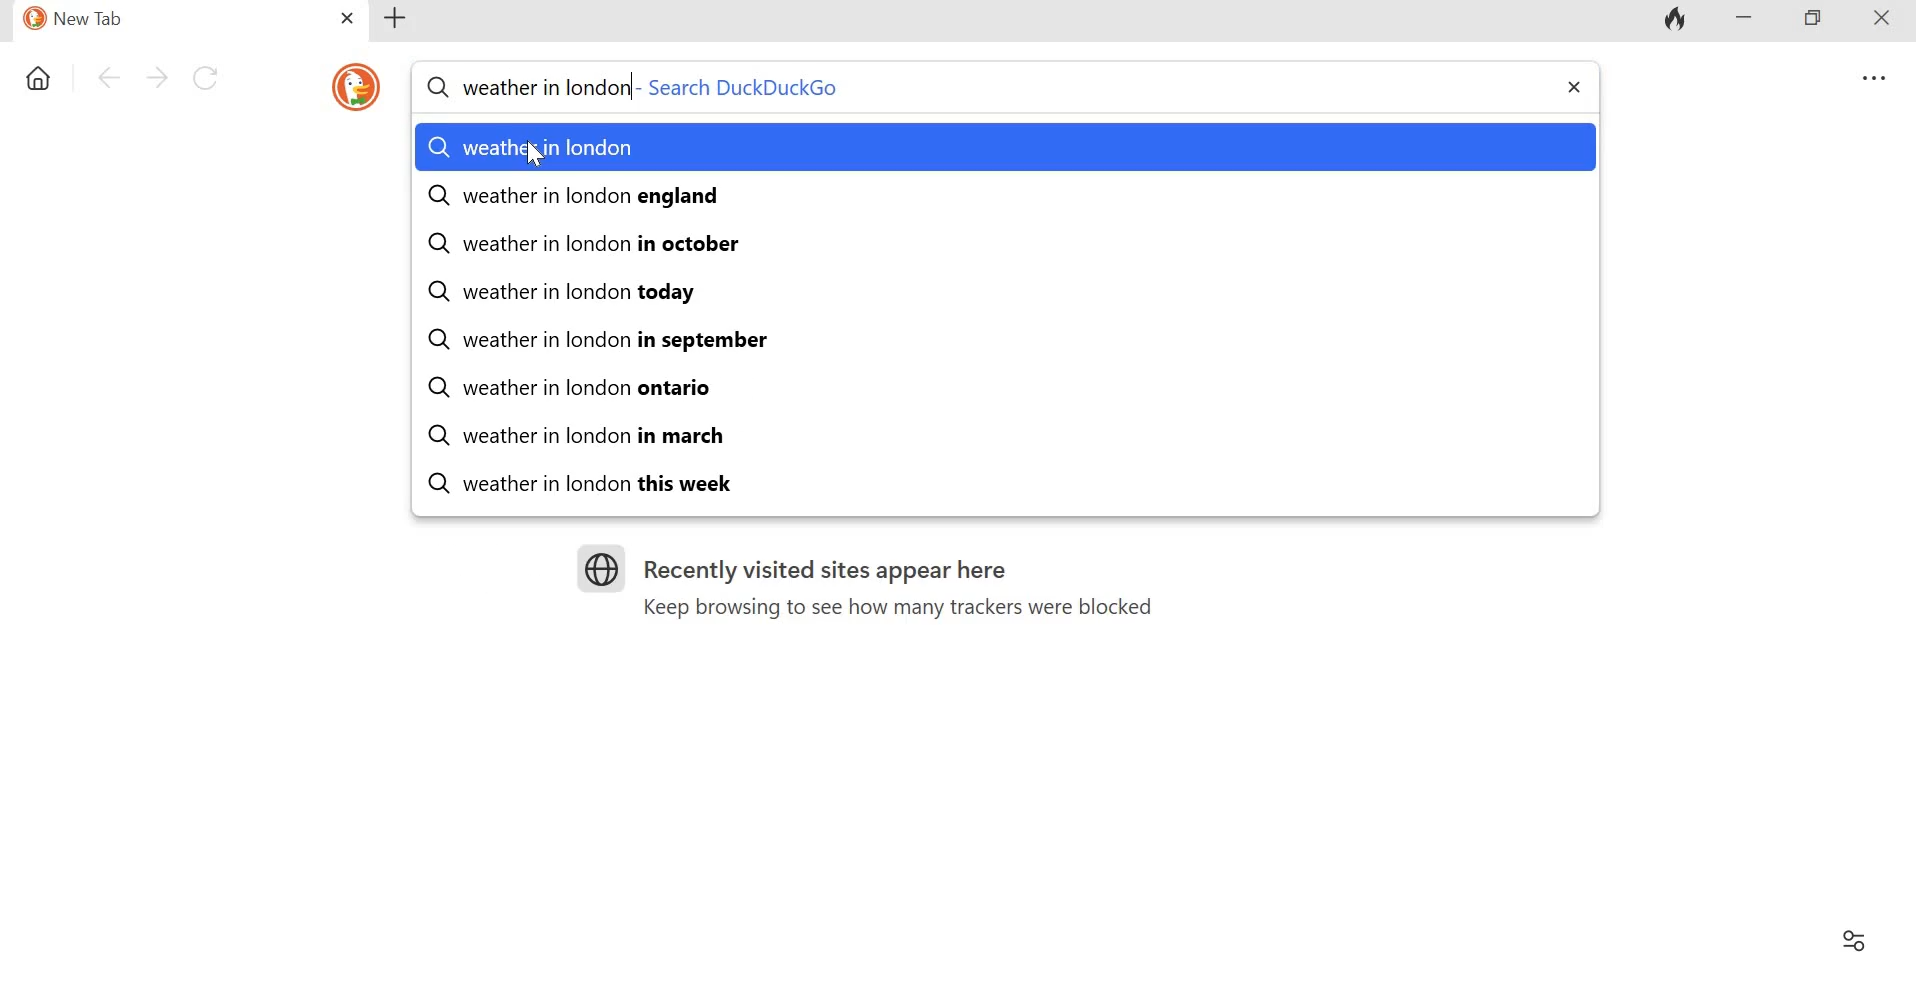 This screenshot has height=1002, width=1916. I want to click on weather in london in september, so click(1005, 339).